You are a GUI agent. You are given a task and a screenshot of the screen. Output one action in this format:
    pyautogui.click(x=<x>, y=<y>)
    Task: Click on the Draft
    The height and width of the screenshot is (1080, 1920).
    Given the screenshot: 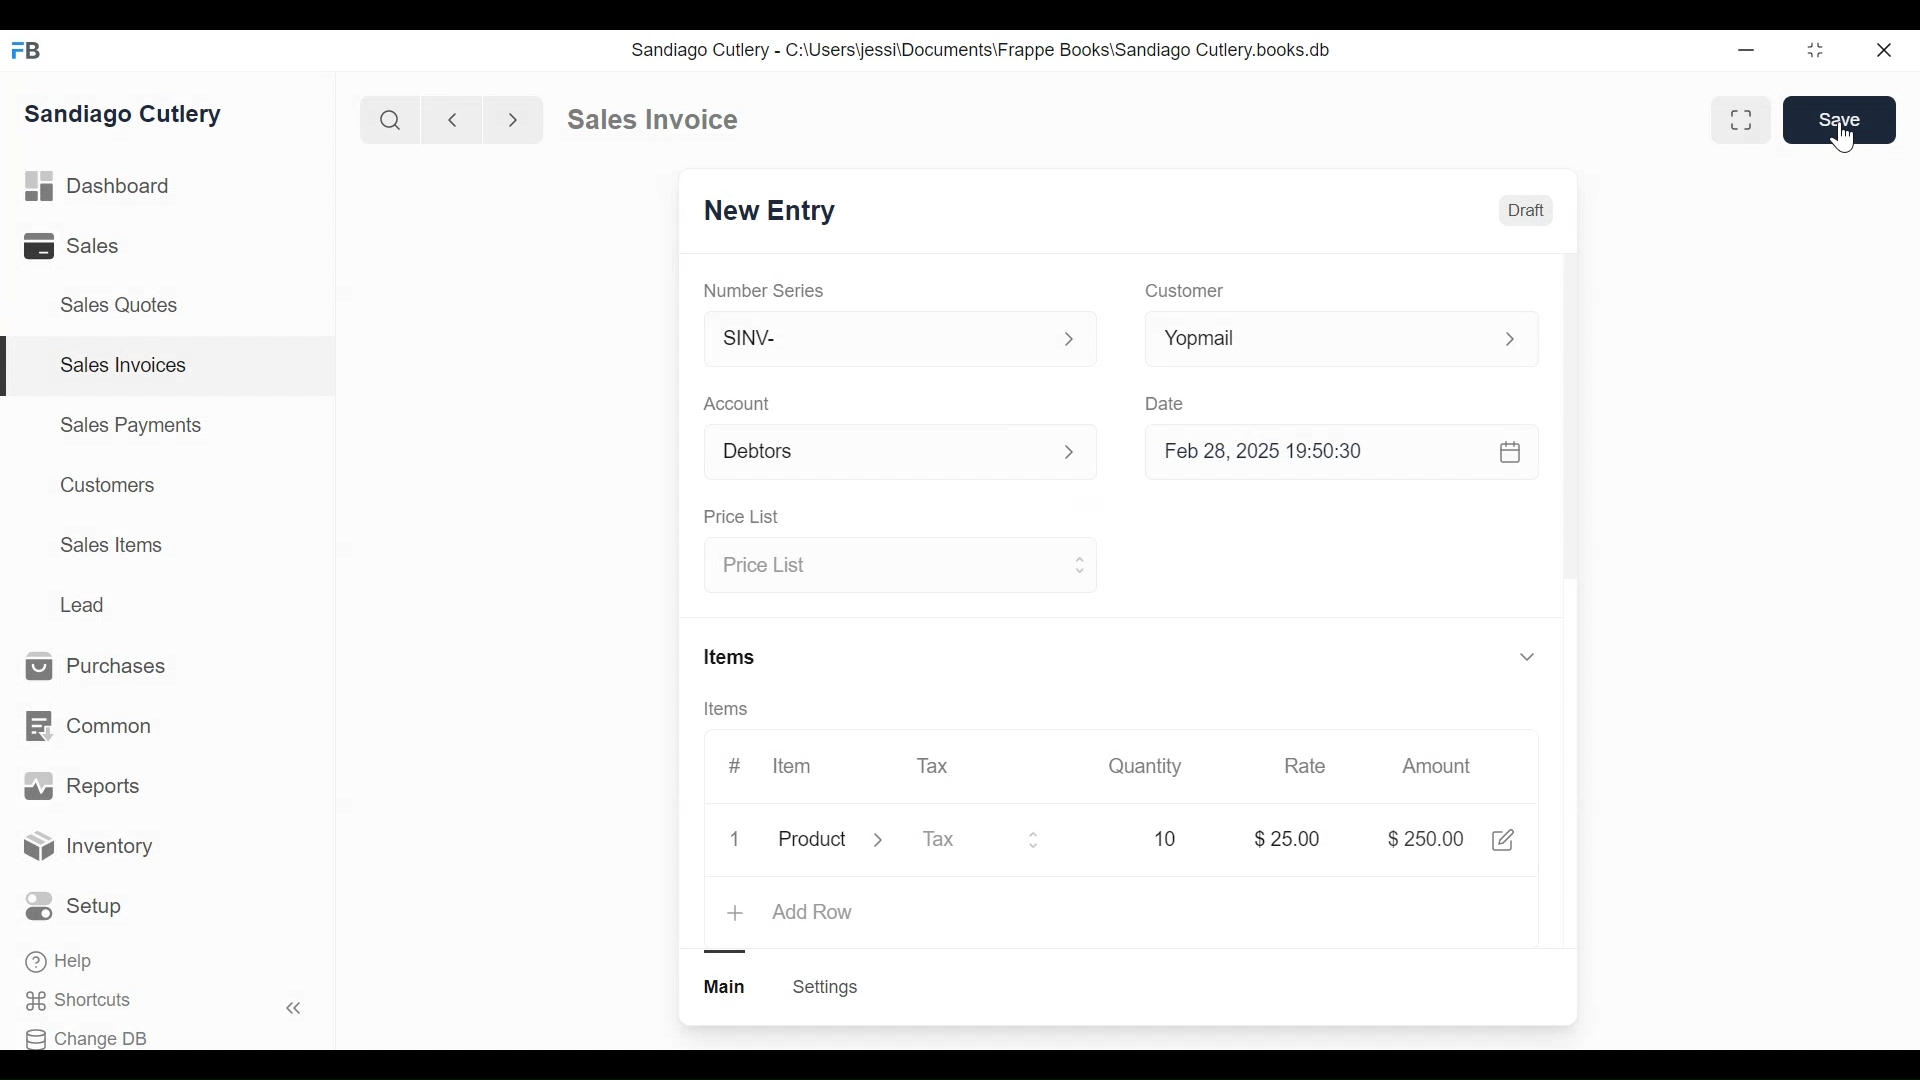 What is the action you would take?
    pyautogui.click(x=1525, y=210)
    